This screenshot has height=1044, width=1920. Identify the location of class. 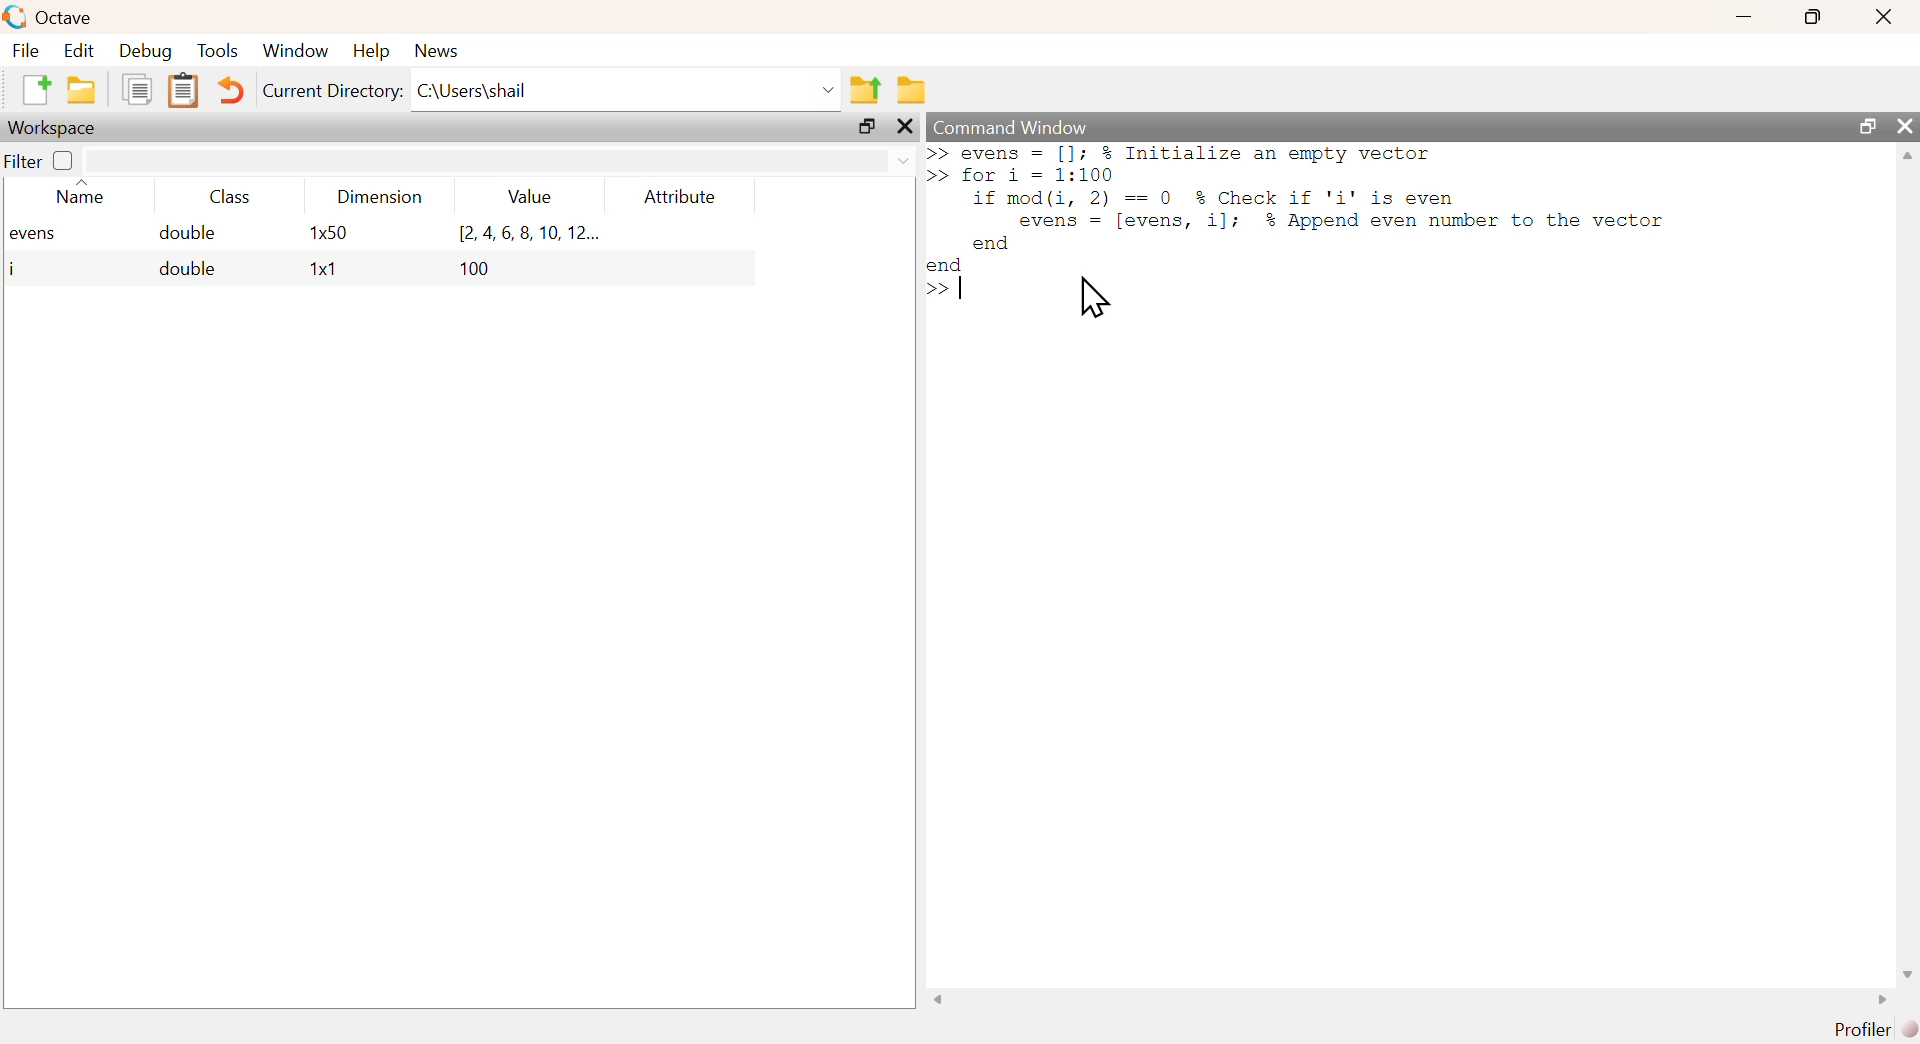
(227, 197).